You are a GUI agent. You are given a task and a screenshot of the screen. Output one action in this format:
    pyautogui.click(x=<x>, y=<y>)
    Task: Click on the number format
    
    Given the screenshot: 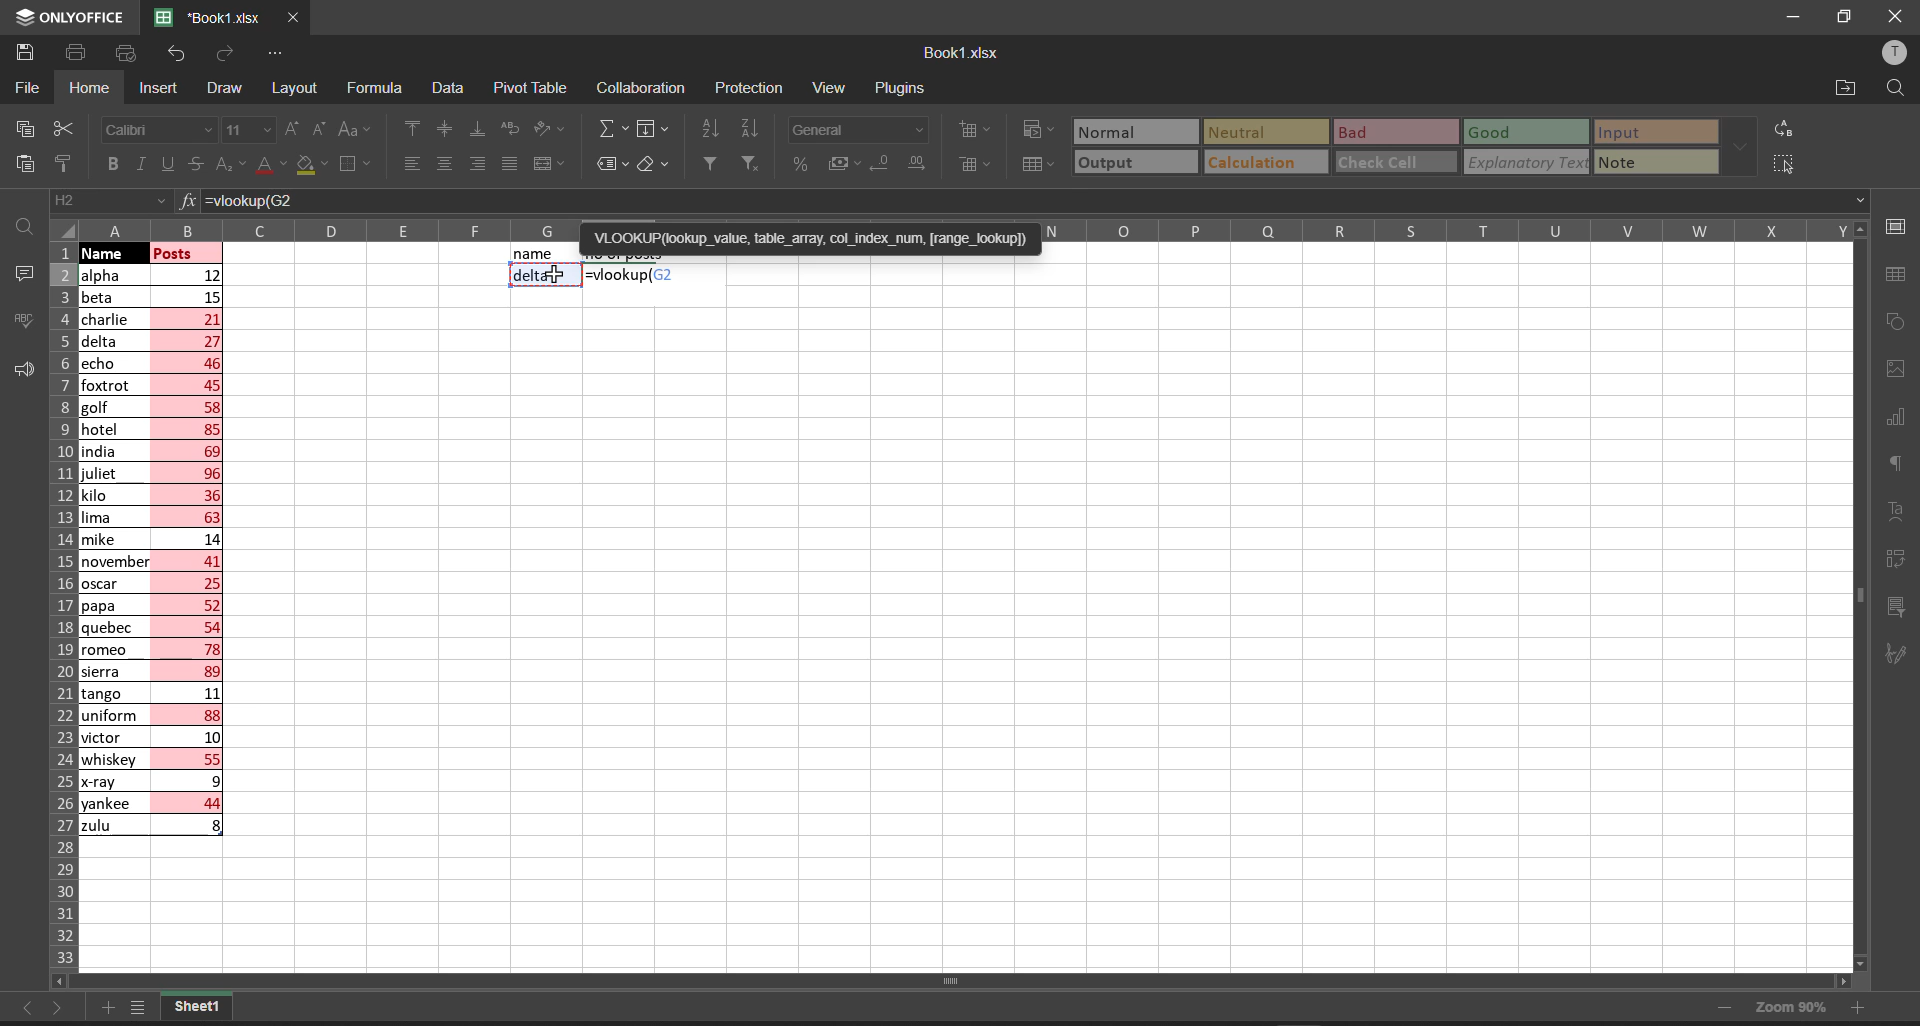 What is the action you would take?
    pyautogui.click(x=858, y=130)
    